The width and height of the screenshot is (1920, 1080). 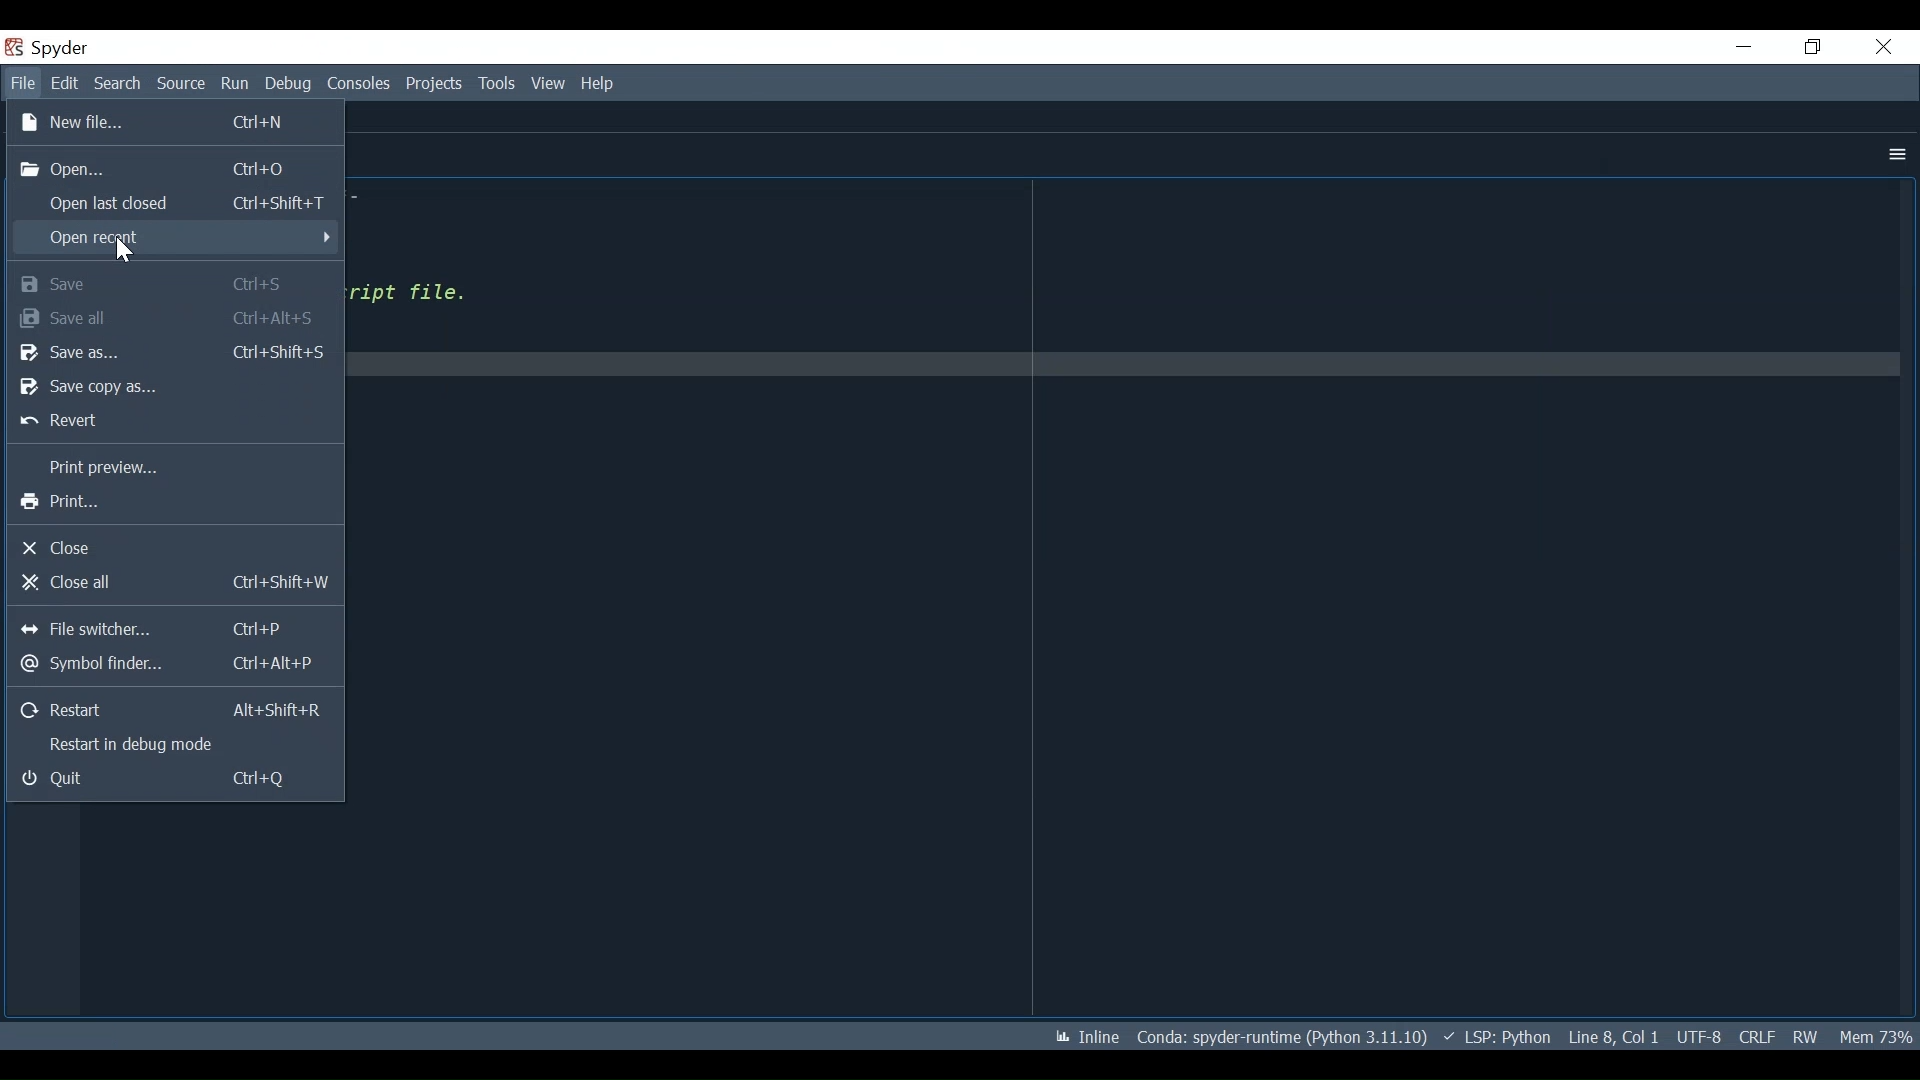 What do you see at coordinates (182, 83) in the screenshot?
I see `Source` at bounding box center [182, 83].